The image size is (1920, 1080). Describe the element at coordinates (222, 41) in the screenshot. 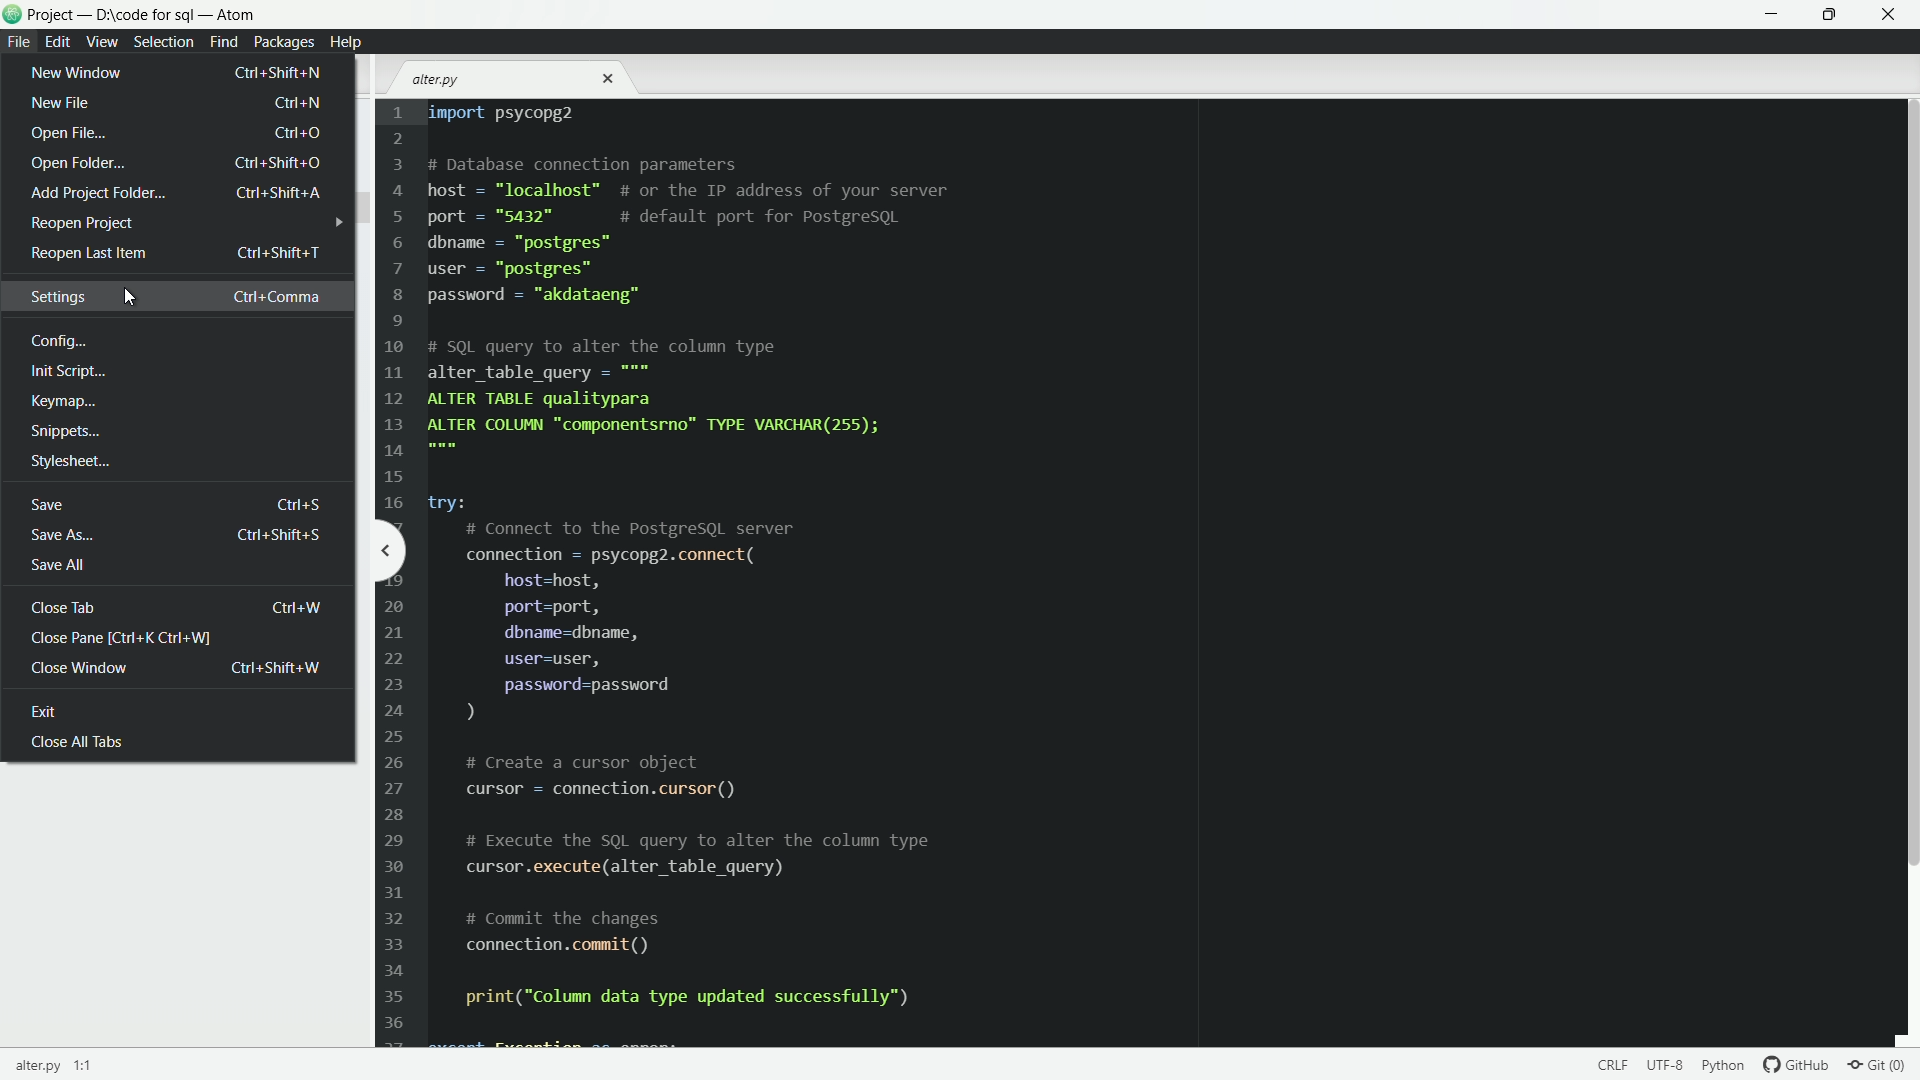

I see `find menu` at that location.